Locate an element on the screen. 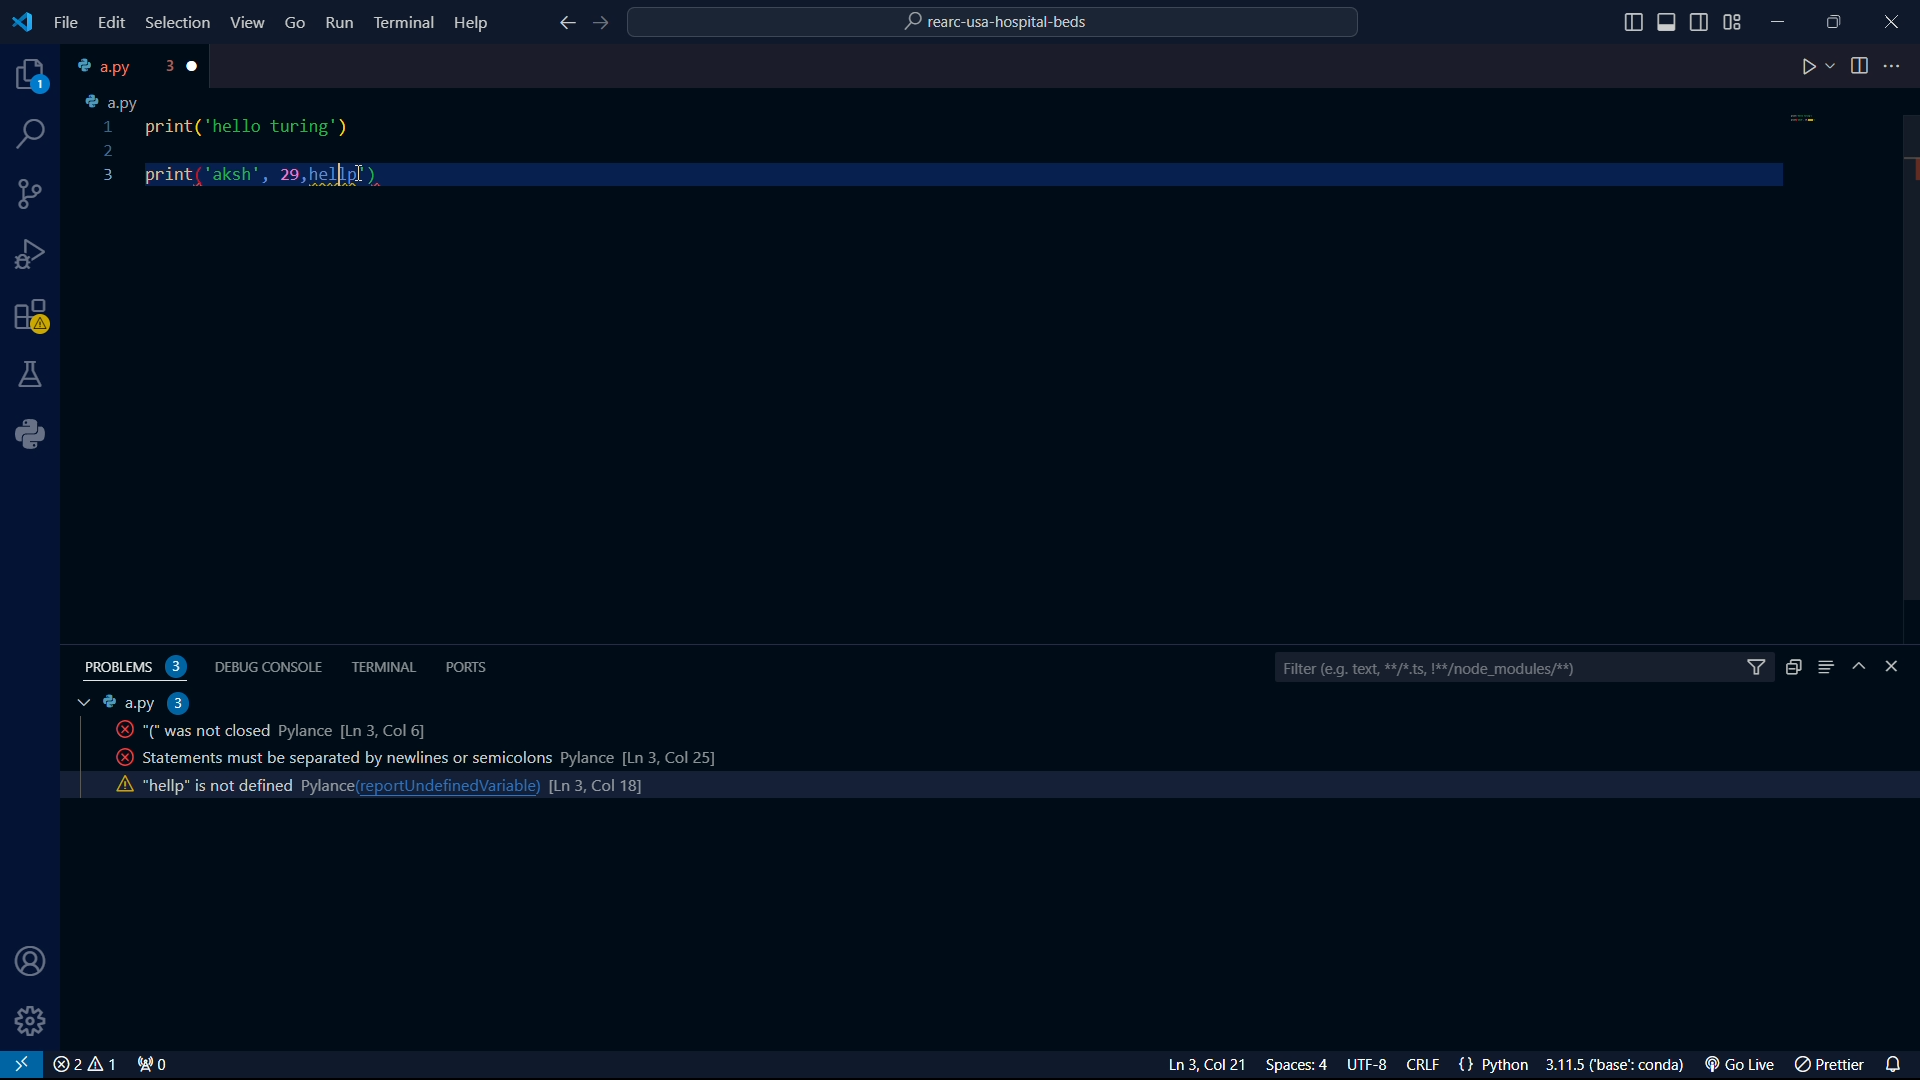  duplicate is located at coordinates (1793, 667).